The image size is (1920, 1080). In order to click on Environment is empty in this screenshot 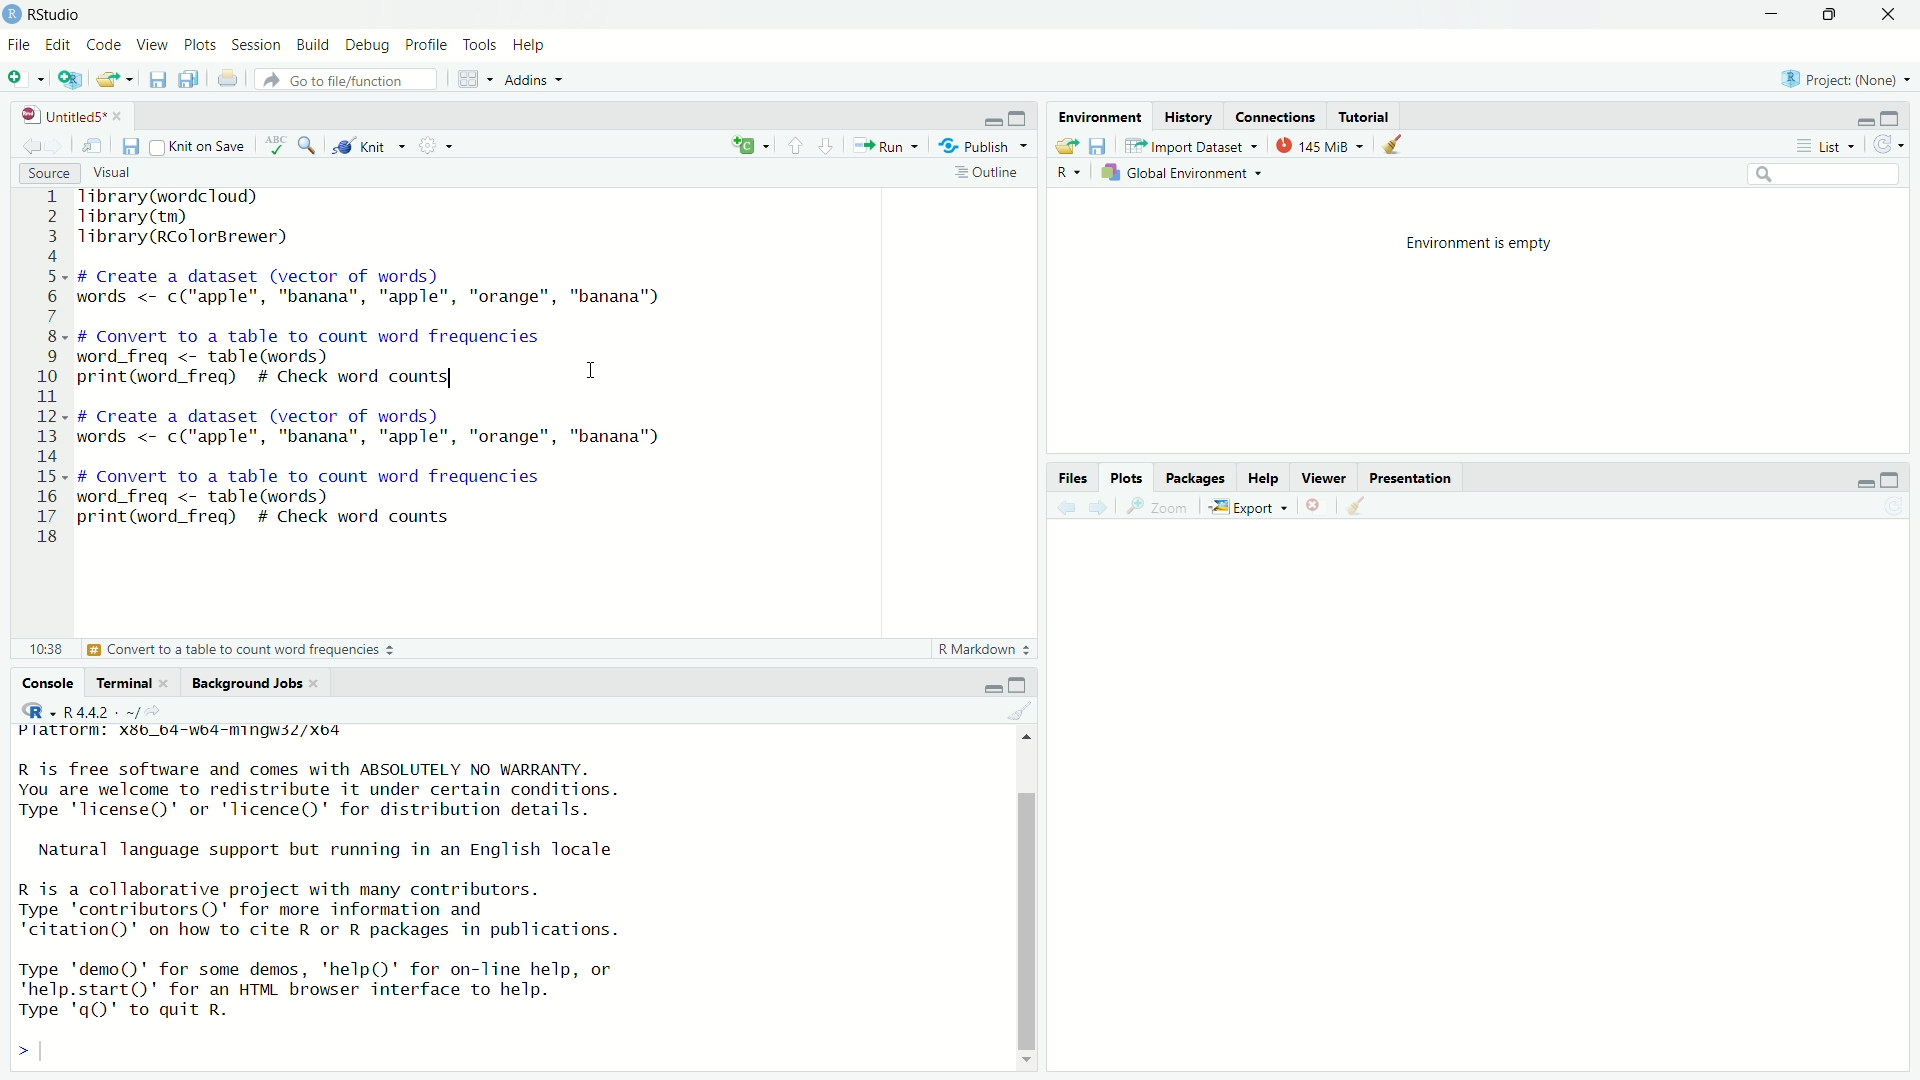, I will do `click(1477, 246)`.